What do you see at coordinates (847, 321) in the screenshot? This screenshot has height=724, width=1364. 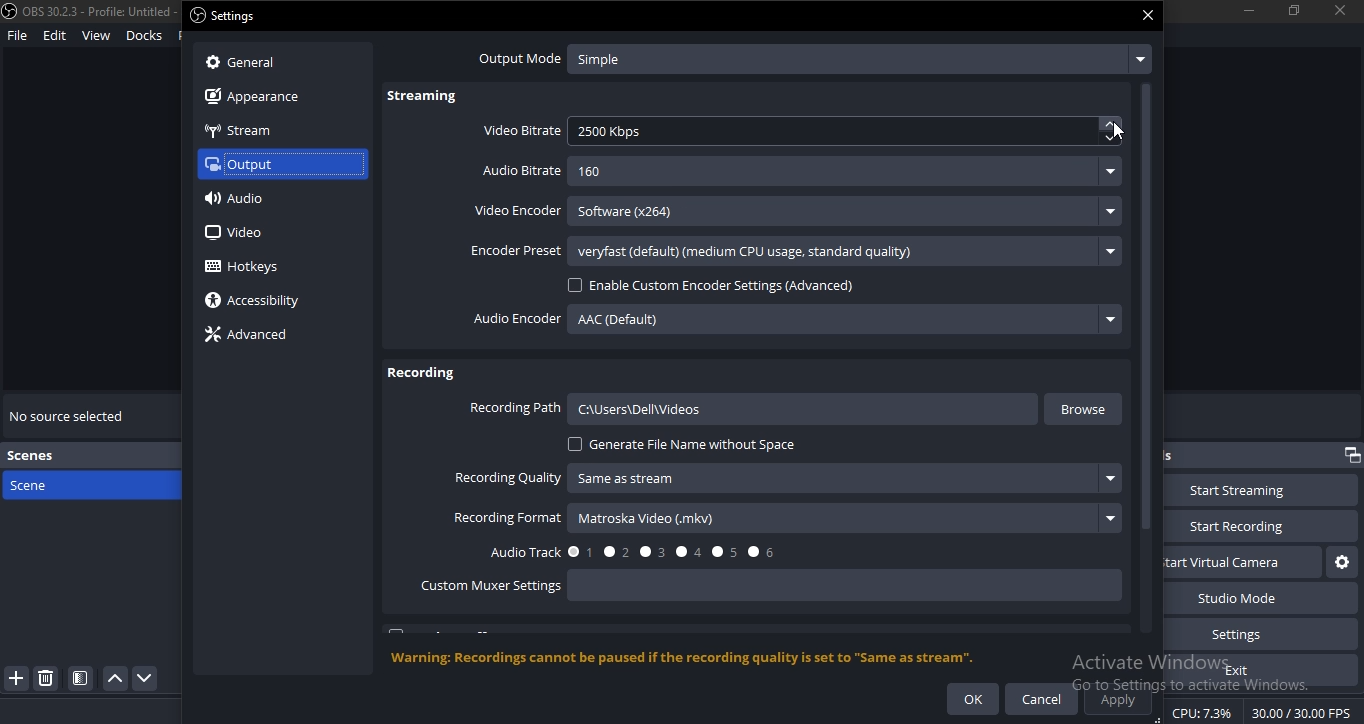 I see `AAC (Default) ` at bounding box center [847, 321].